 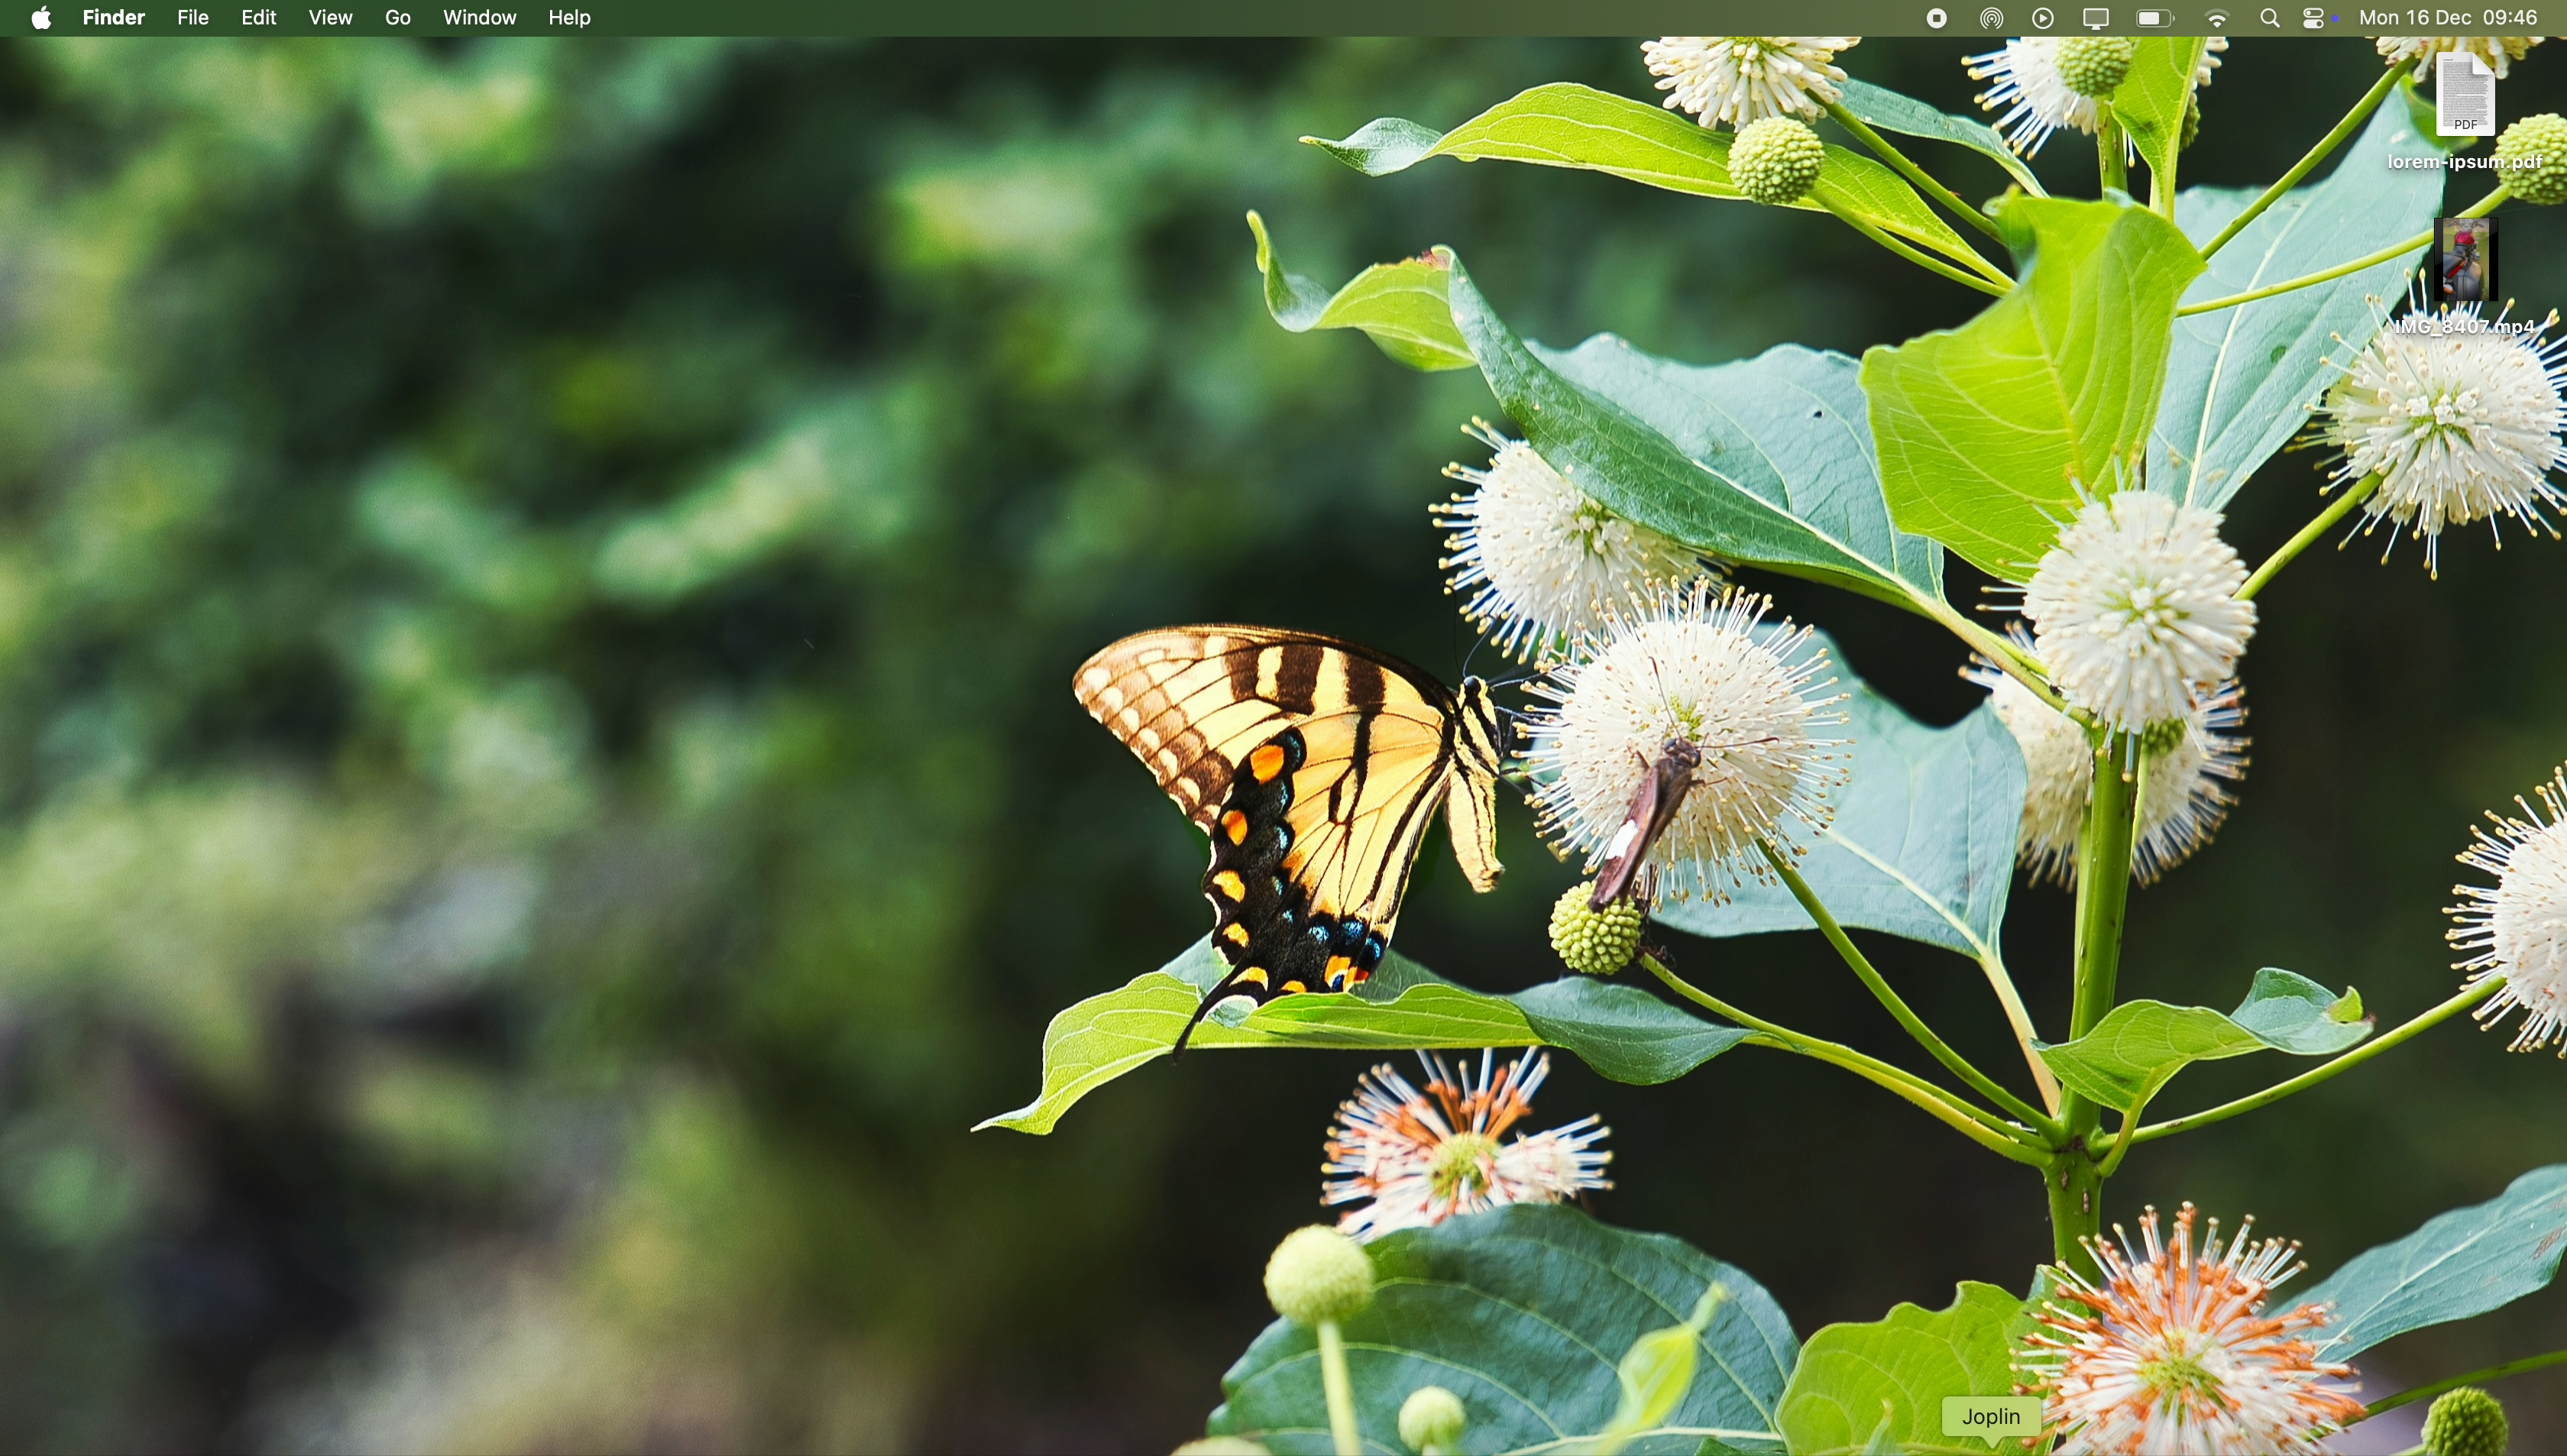 I want to click on battery, so click(x=2156, y=18).